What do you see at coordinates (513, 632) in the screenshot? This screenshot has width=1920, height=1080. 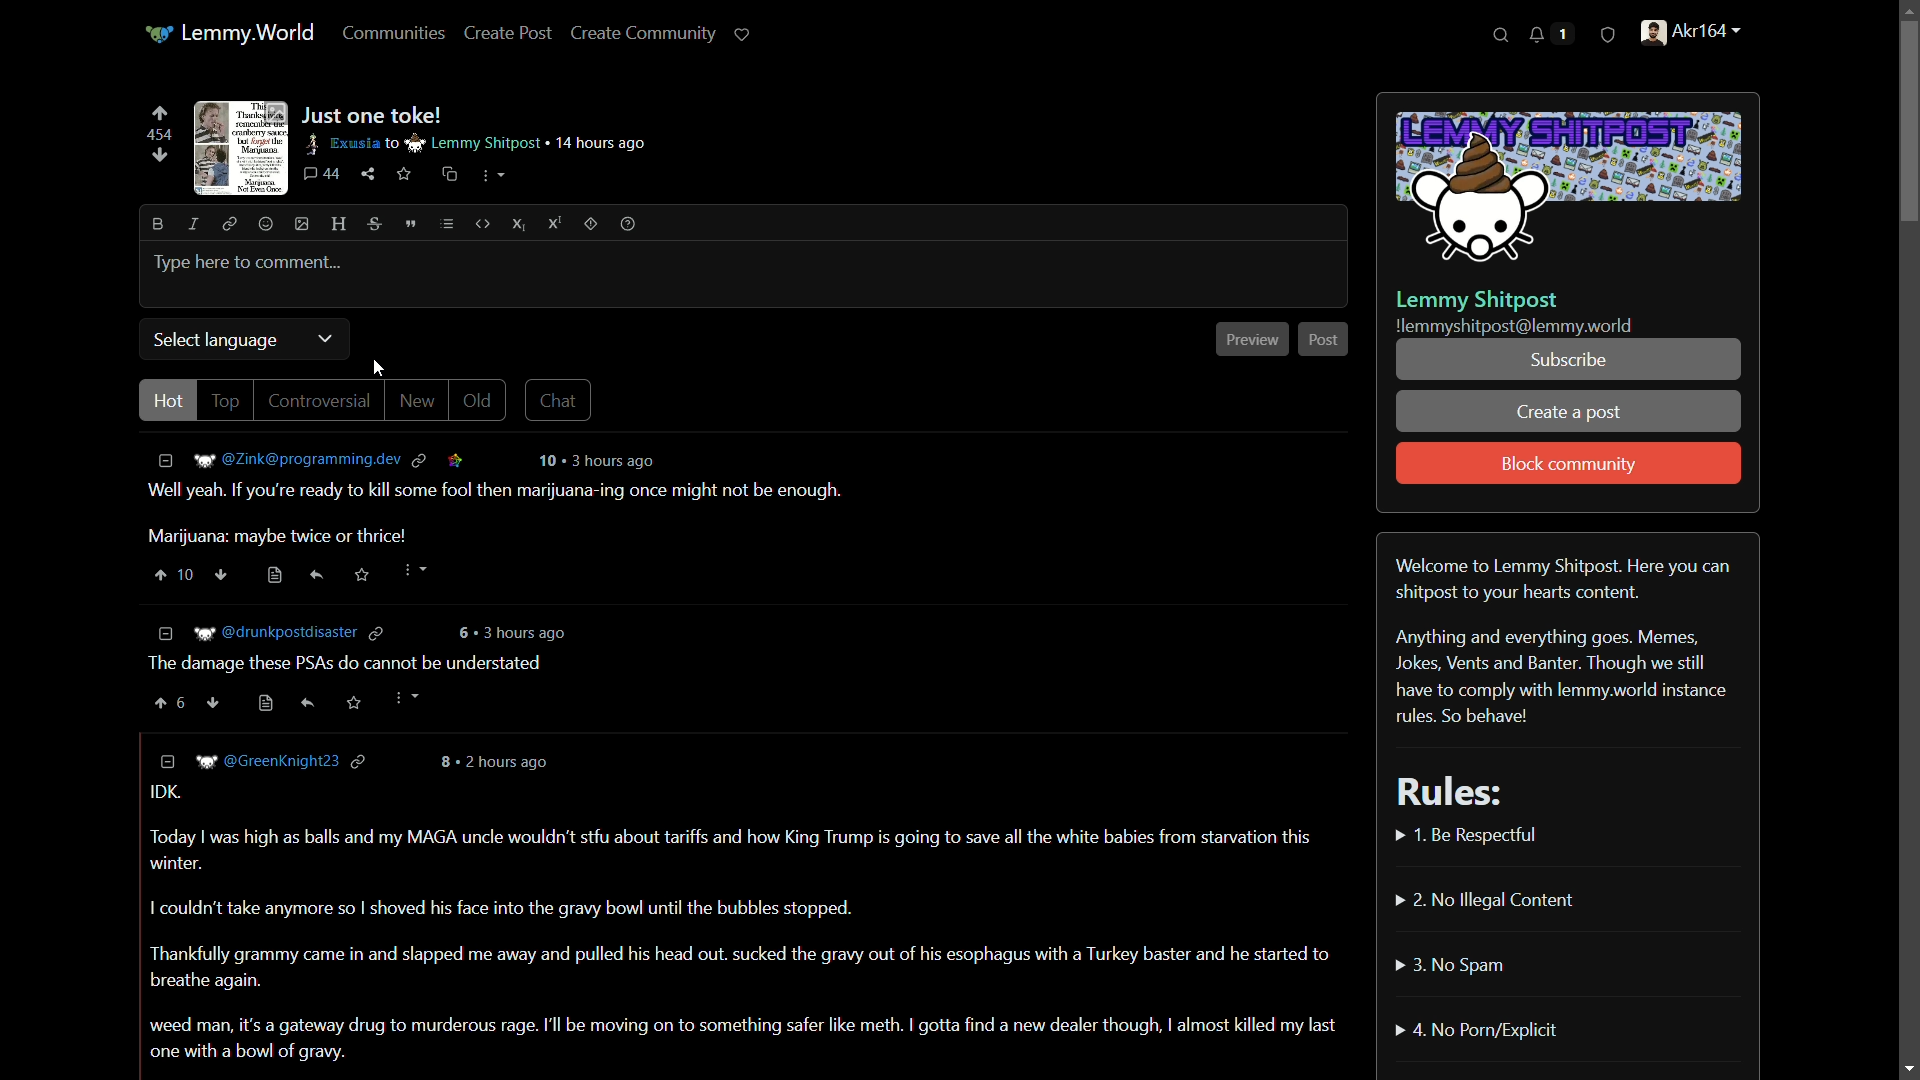 I see `6 3 hours ago` at bounding box center [513, 632].